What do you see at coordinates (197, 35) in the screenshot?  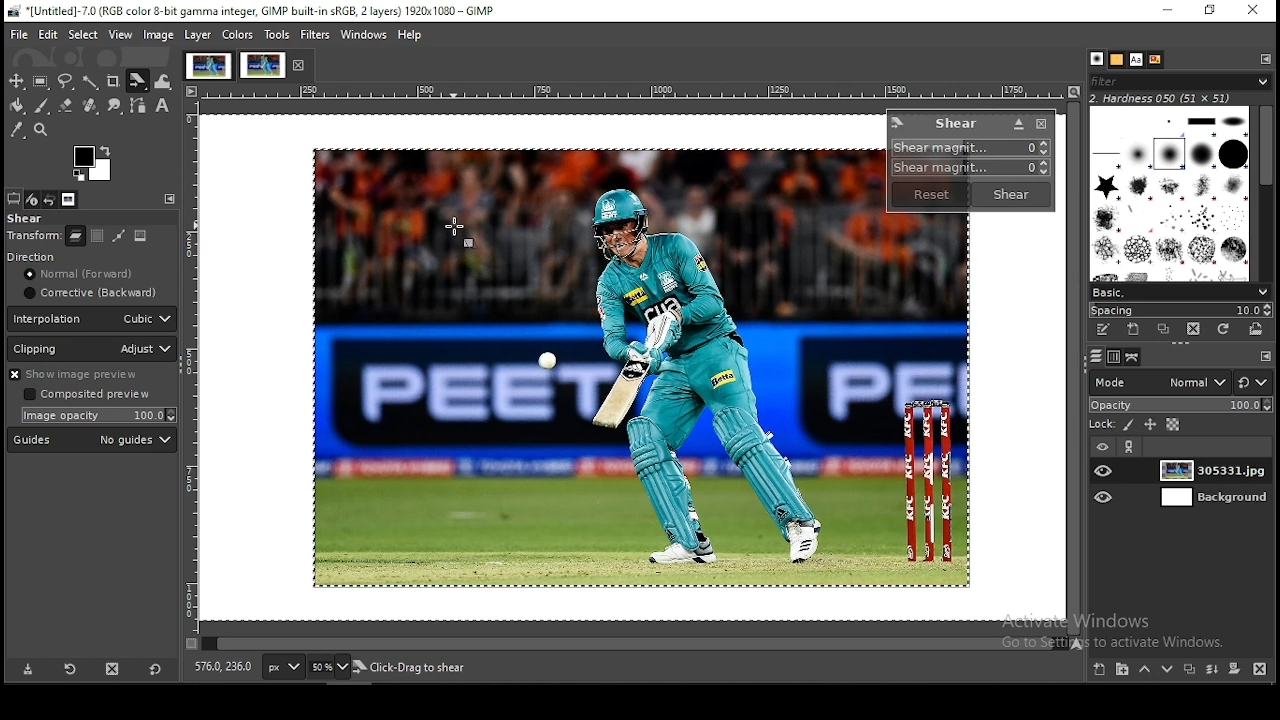 I see `layer` at bounding box center [197, 35].